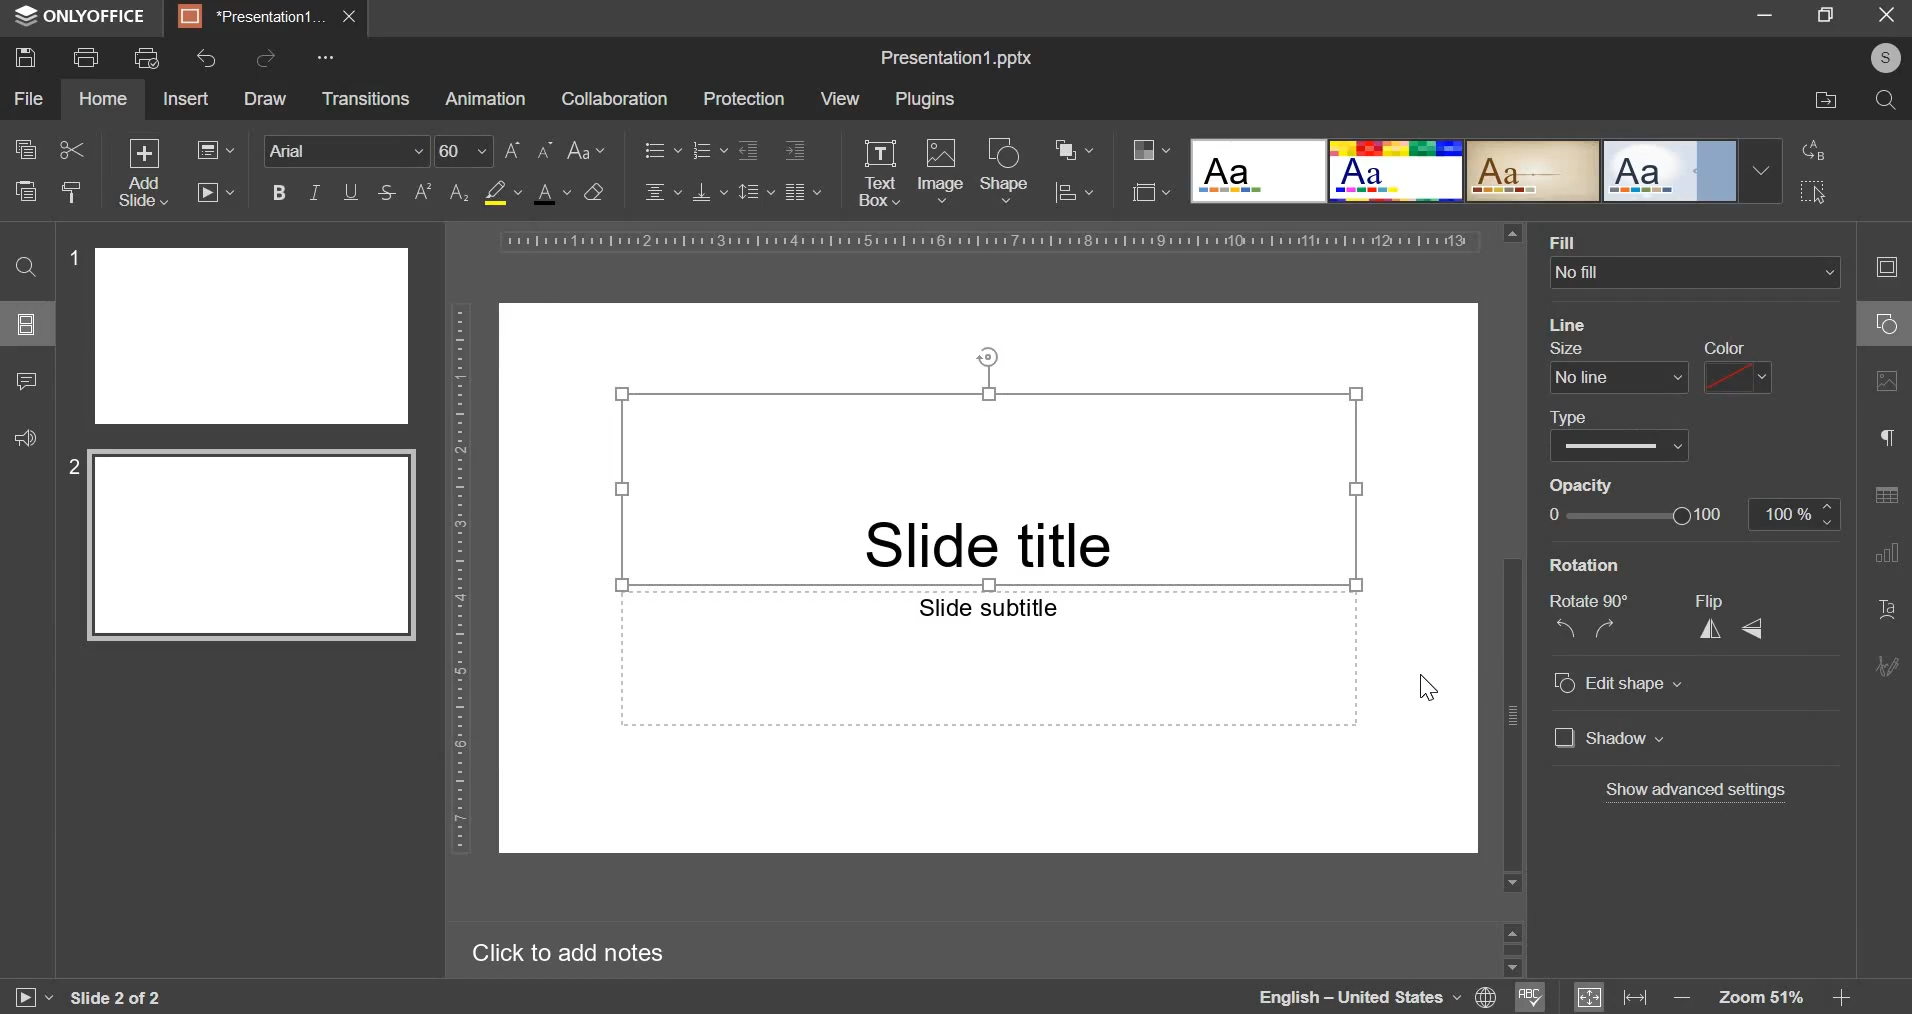 The image size is (1912, 1014). Describe the element at coordinates (1612, 627) in the screenshot. I see `right` at that location.